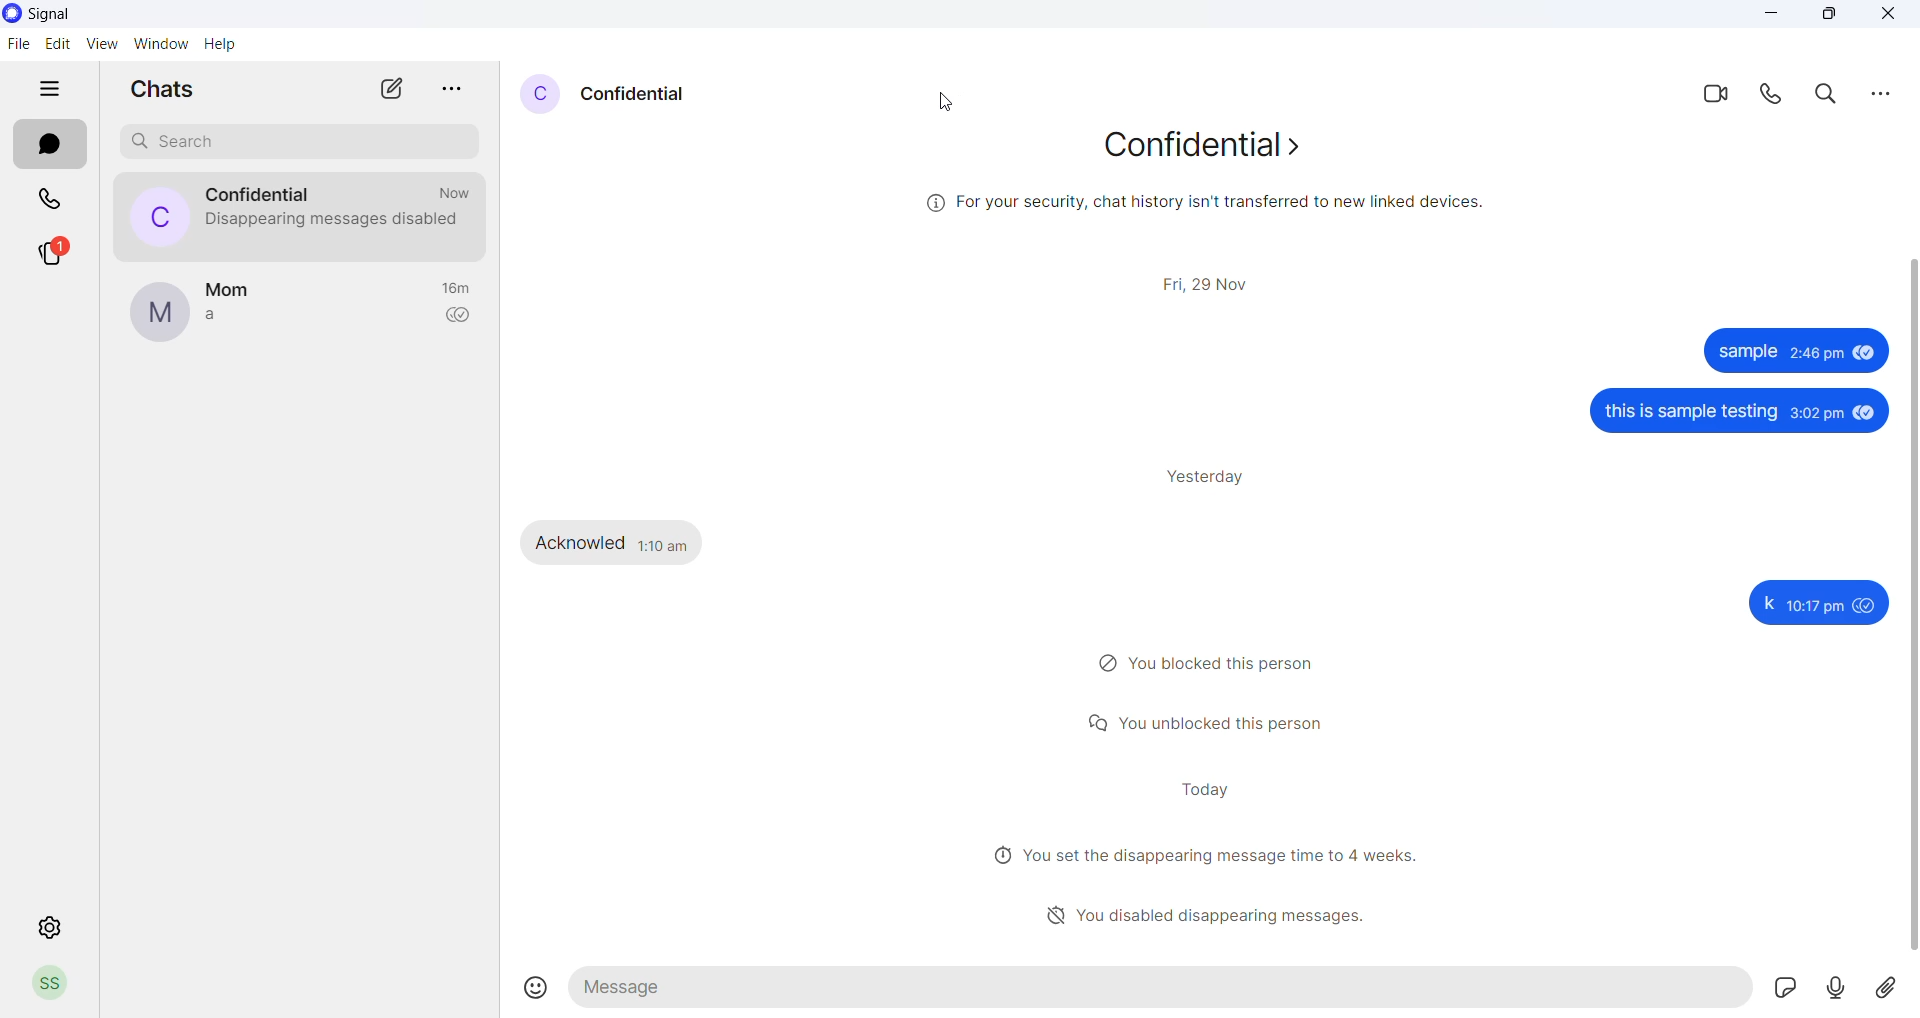 This screenshot has width=1920, height=1018. I want to click on hide tabs, so click(47, 94).